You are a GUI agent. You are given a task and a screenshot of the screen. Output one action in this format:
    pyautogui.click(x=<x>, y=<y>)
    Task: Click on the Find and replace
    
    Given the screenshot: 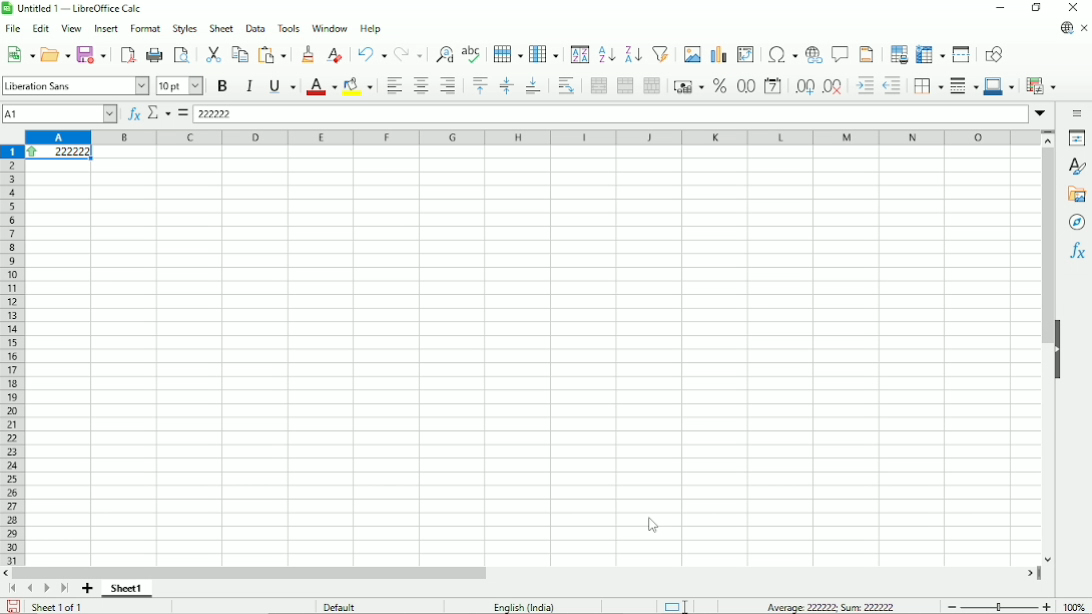 What is the action you would take?
    pyautogui.click(x=444, y=53)
    